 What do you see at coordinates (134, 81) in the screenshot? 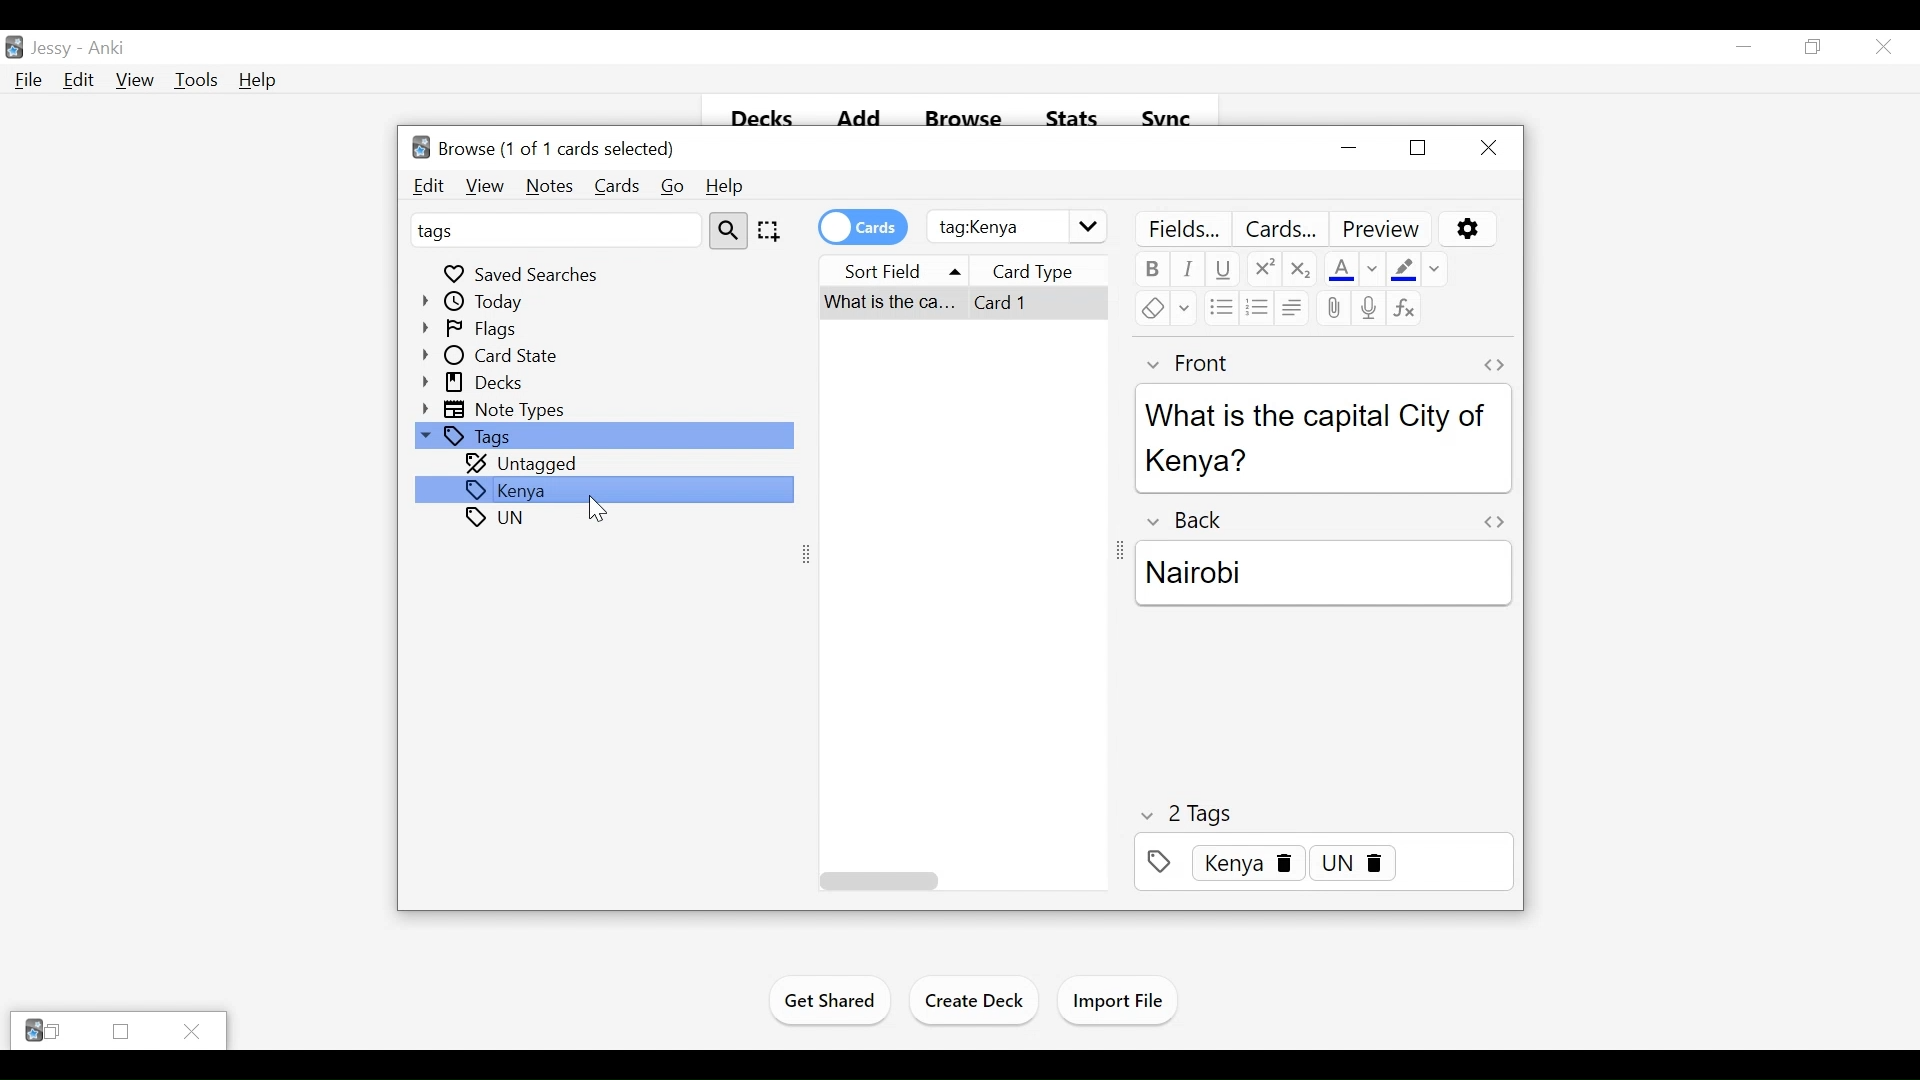
I see `View` at bounding box center [134, 81].